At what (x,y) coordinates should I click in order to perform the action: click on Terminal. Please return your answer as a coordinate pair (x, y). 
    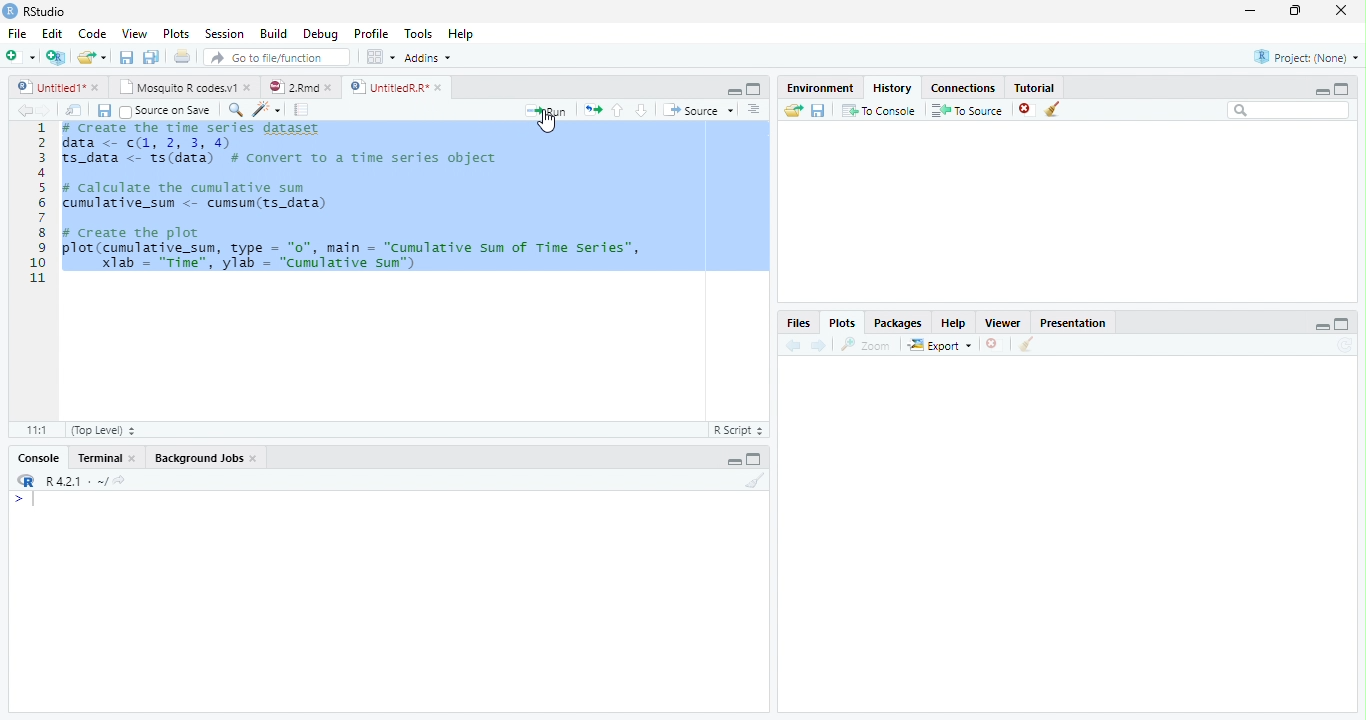
    Looking at the image, I should click on (106, 458).